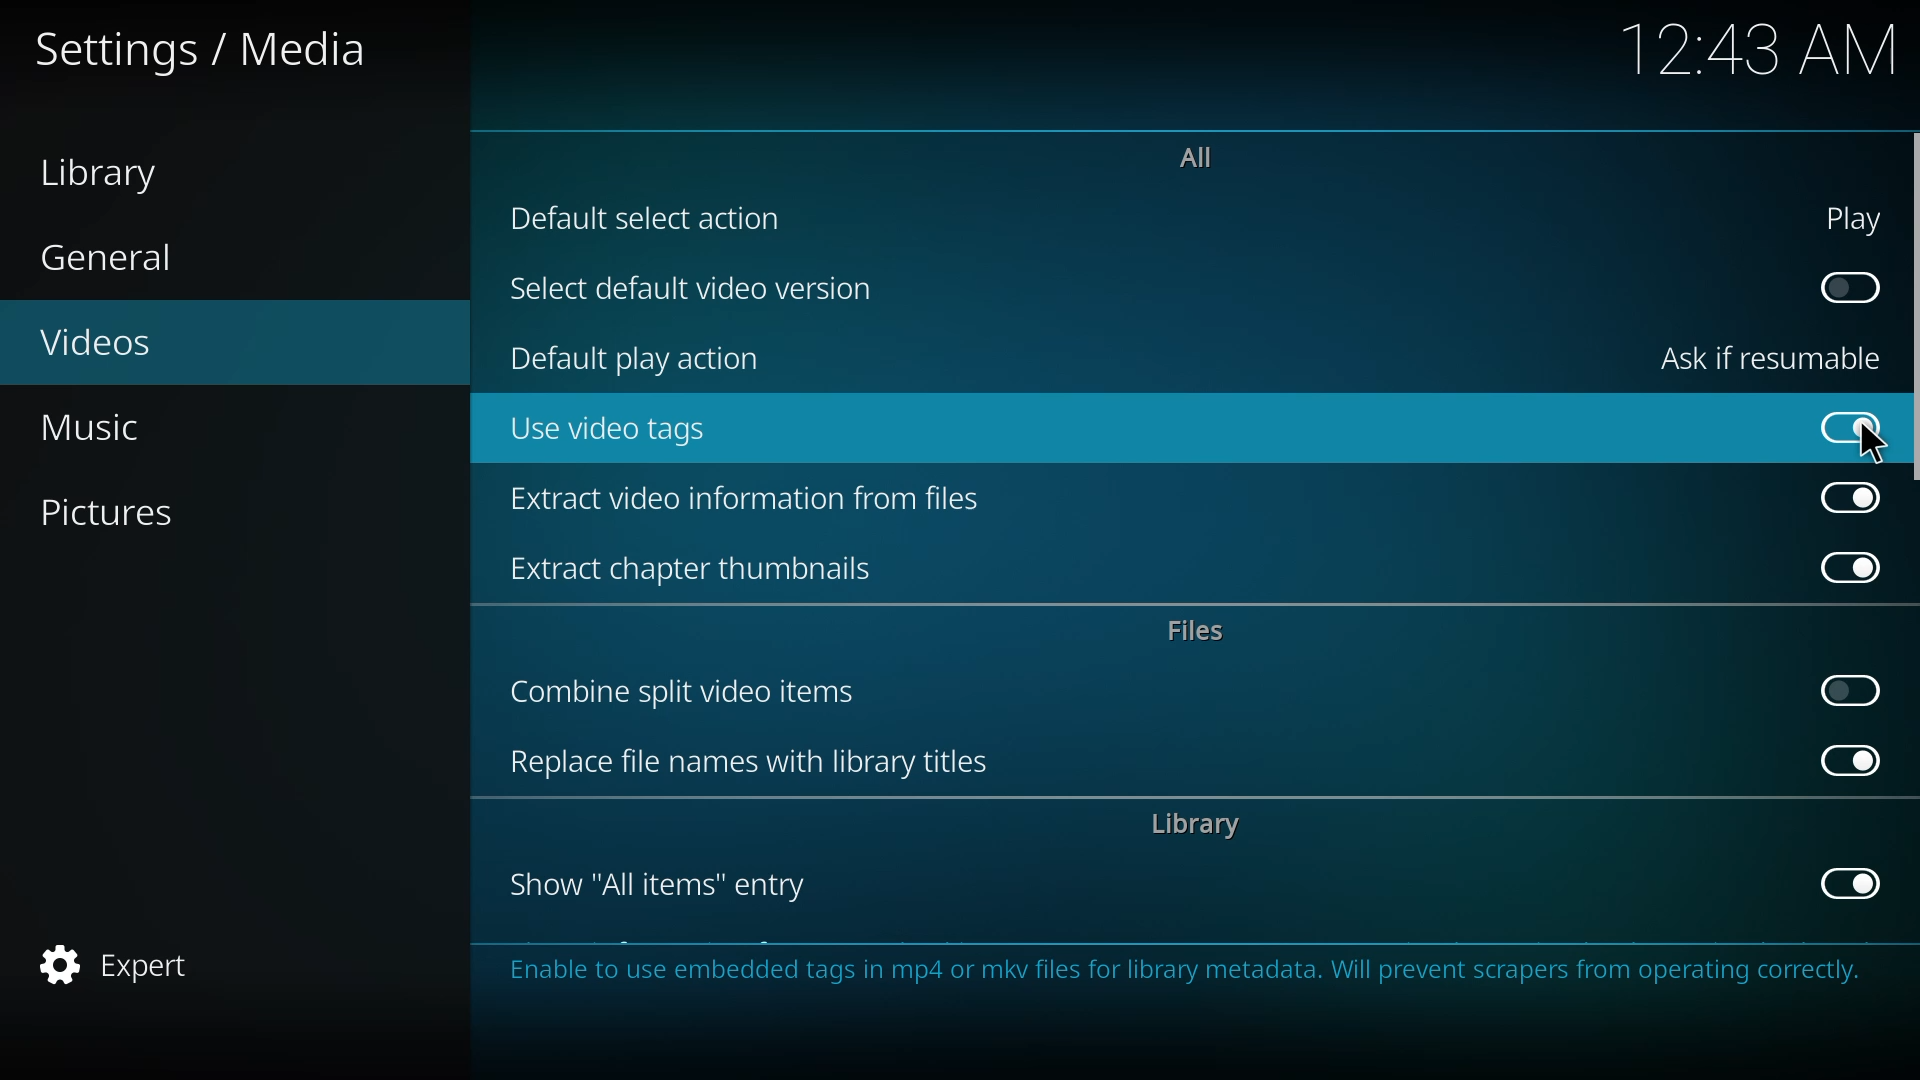 This screenshot has width=1920, height=1080. Describe the element at coordinates (1852, 883) in the screenshot. I see `enabled` at that location.